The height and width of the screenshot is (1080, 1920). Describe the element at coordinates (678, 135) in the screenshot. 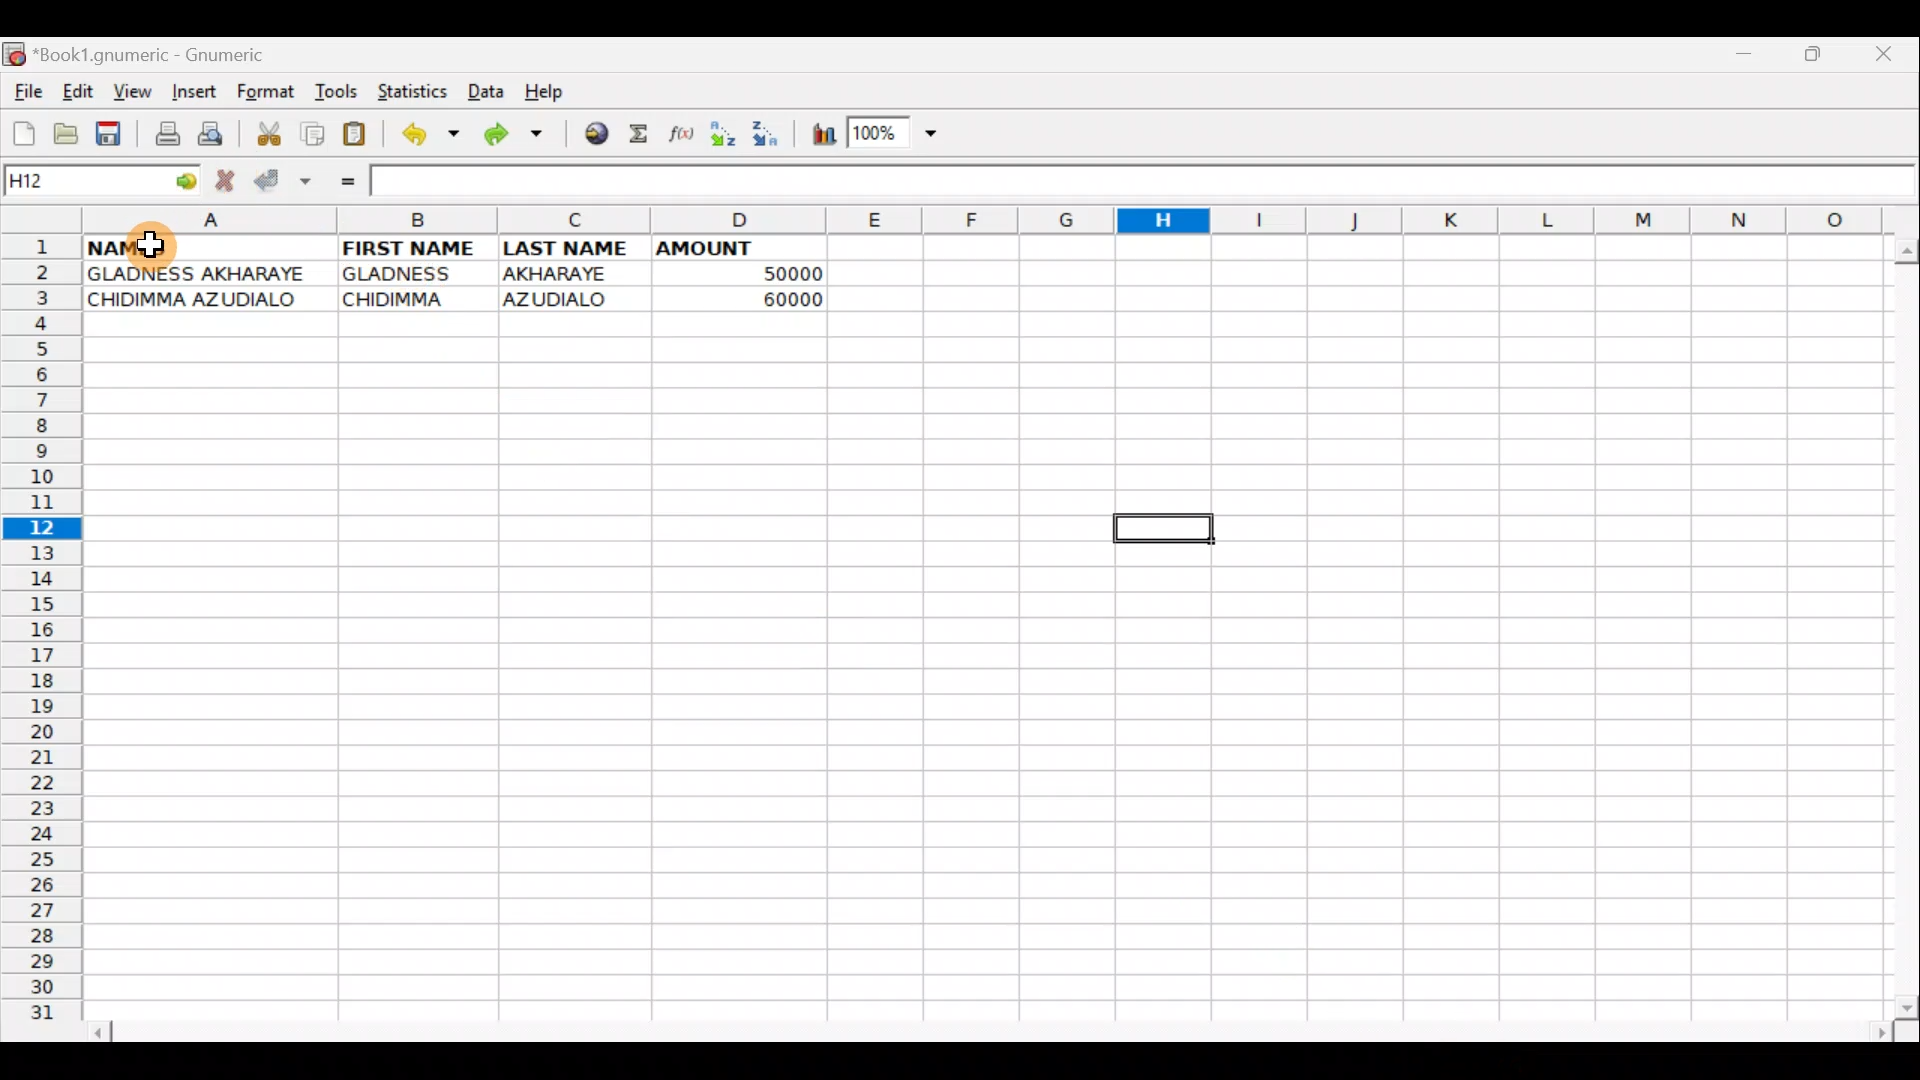

I see `Edit a function in the current cell` at that location.